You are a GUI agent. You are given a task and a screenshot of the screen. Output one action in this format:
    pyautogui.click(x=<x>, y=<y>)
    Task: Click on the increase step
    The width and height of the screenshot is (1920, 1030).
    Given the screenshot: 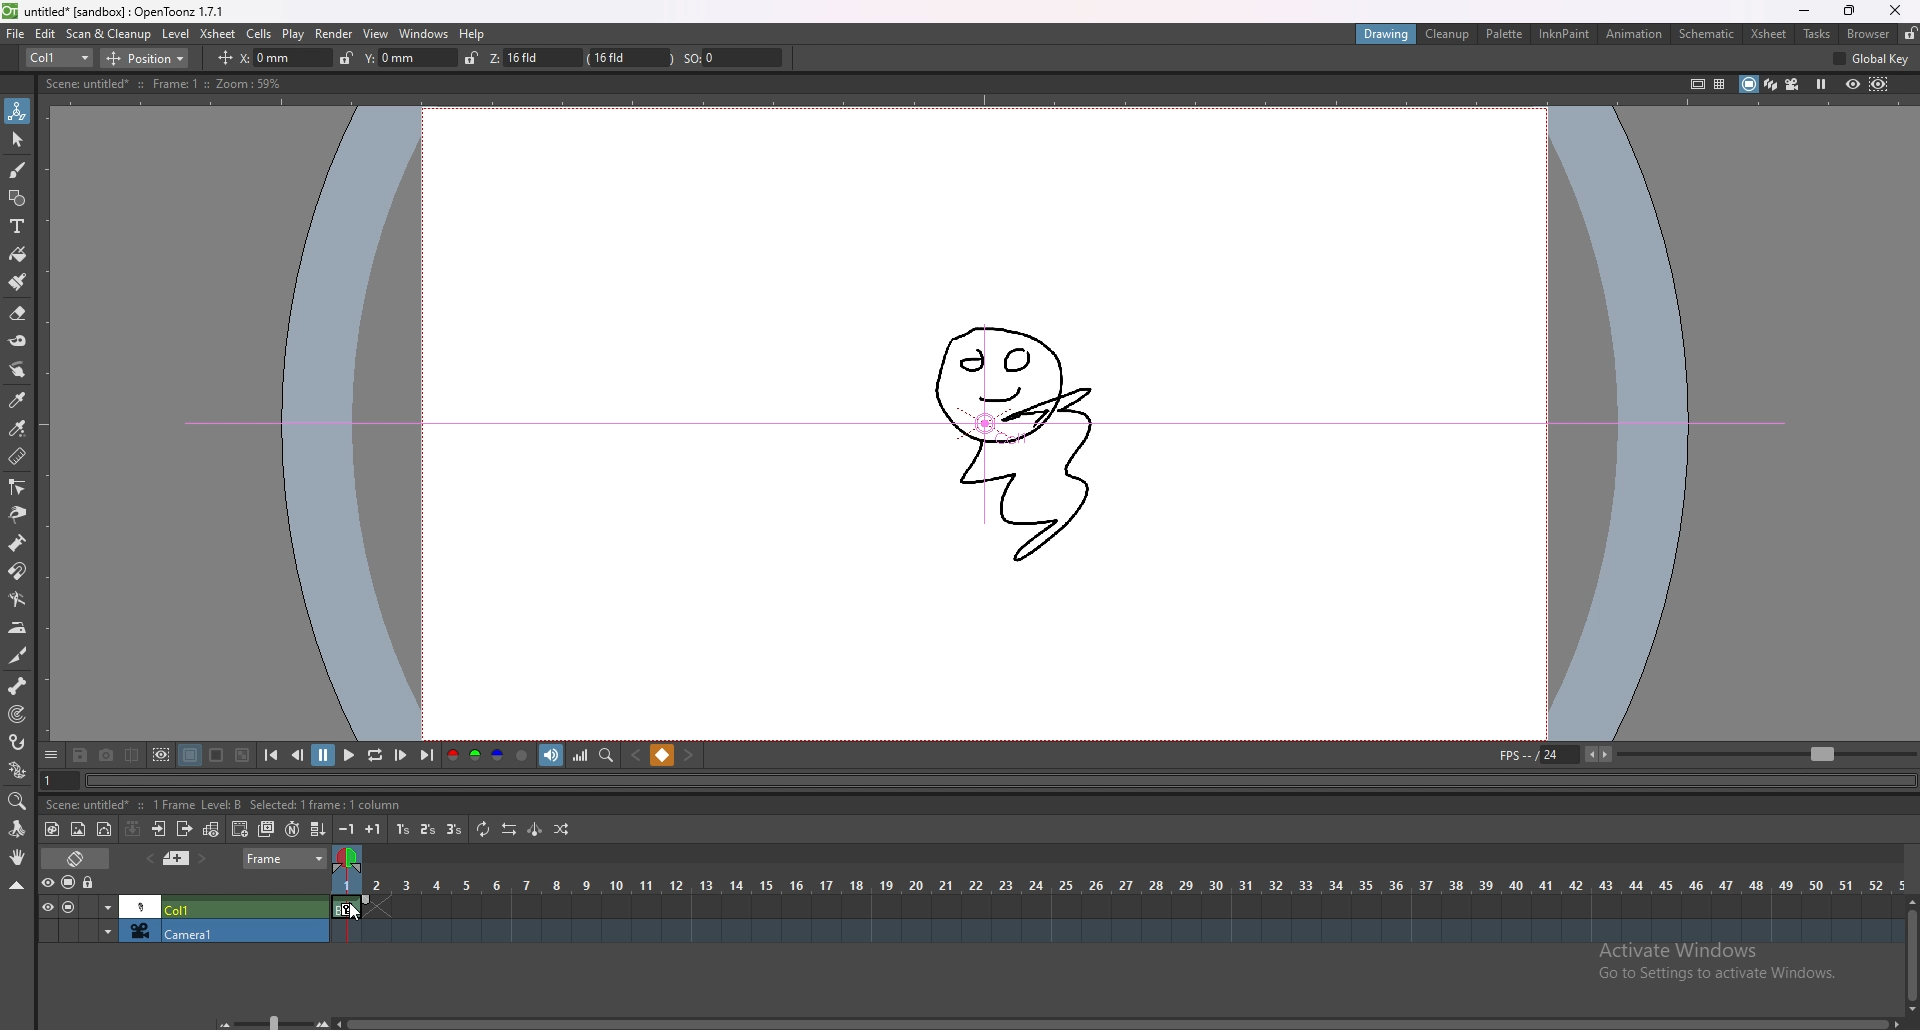 What is the action you would take?
    pyautogui.click(x=376, y=828)
    